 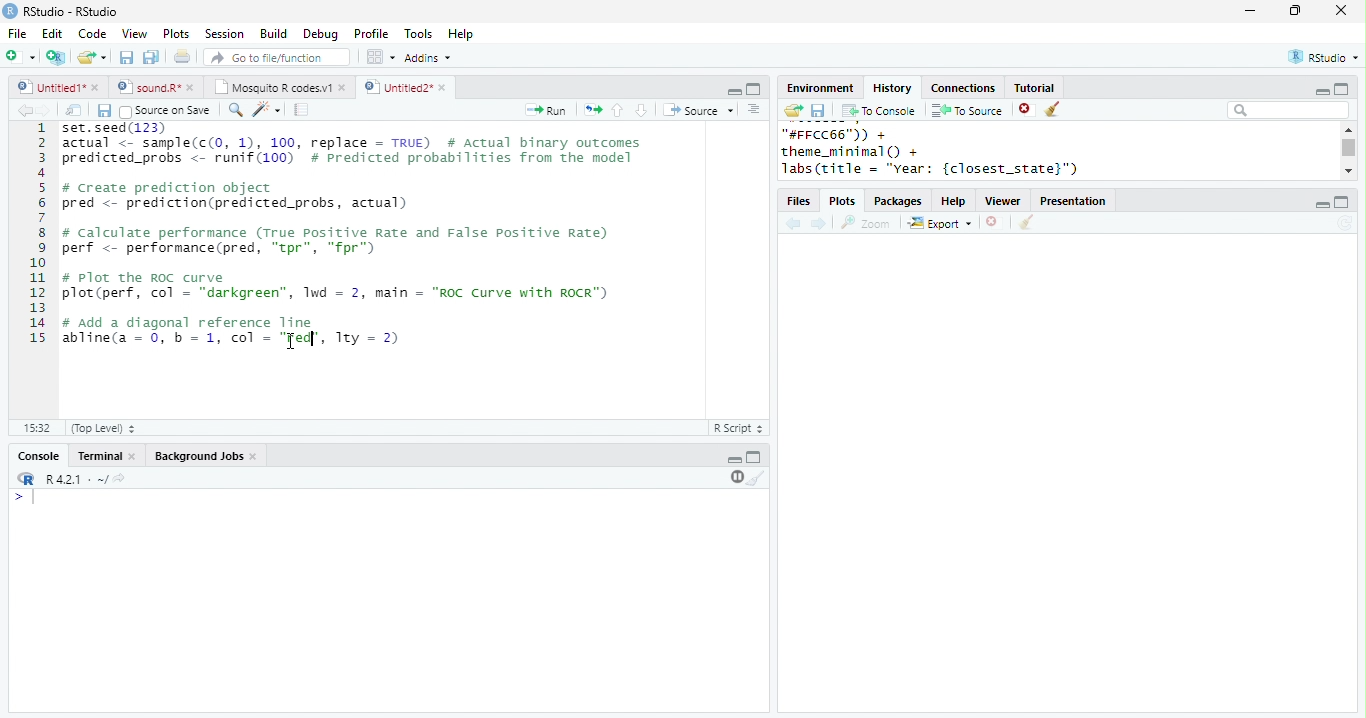 What do you see at coordinates (1347, 129) in the screenshot?
I see `scroll up` at bounding box center [1347, 129].